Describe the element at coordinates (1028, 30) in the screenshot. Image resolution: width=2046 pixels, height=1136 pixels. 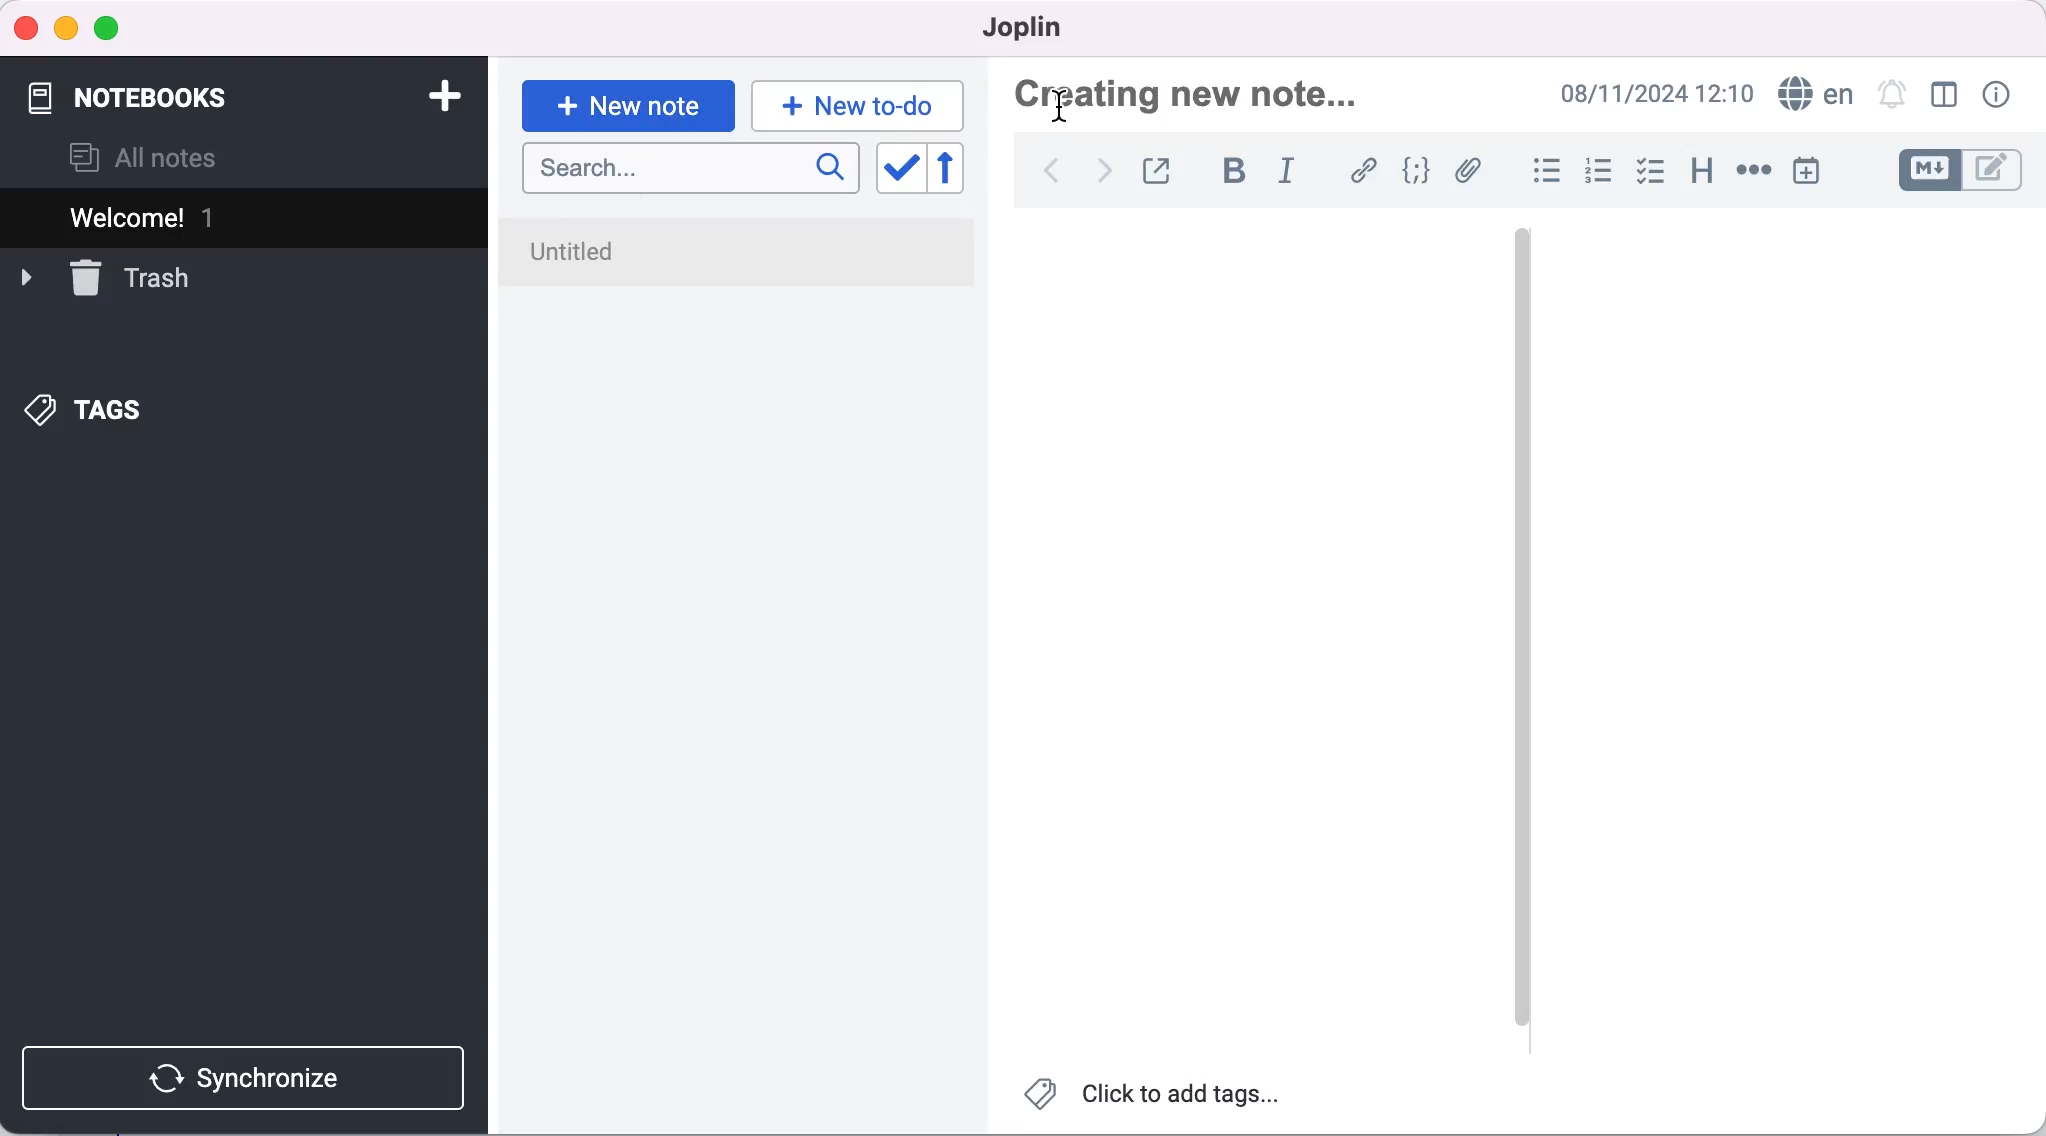
I see `joplin` at that location.